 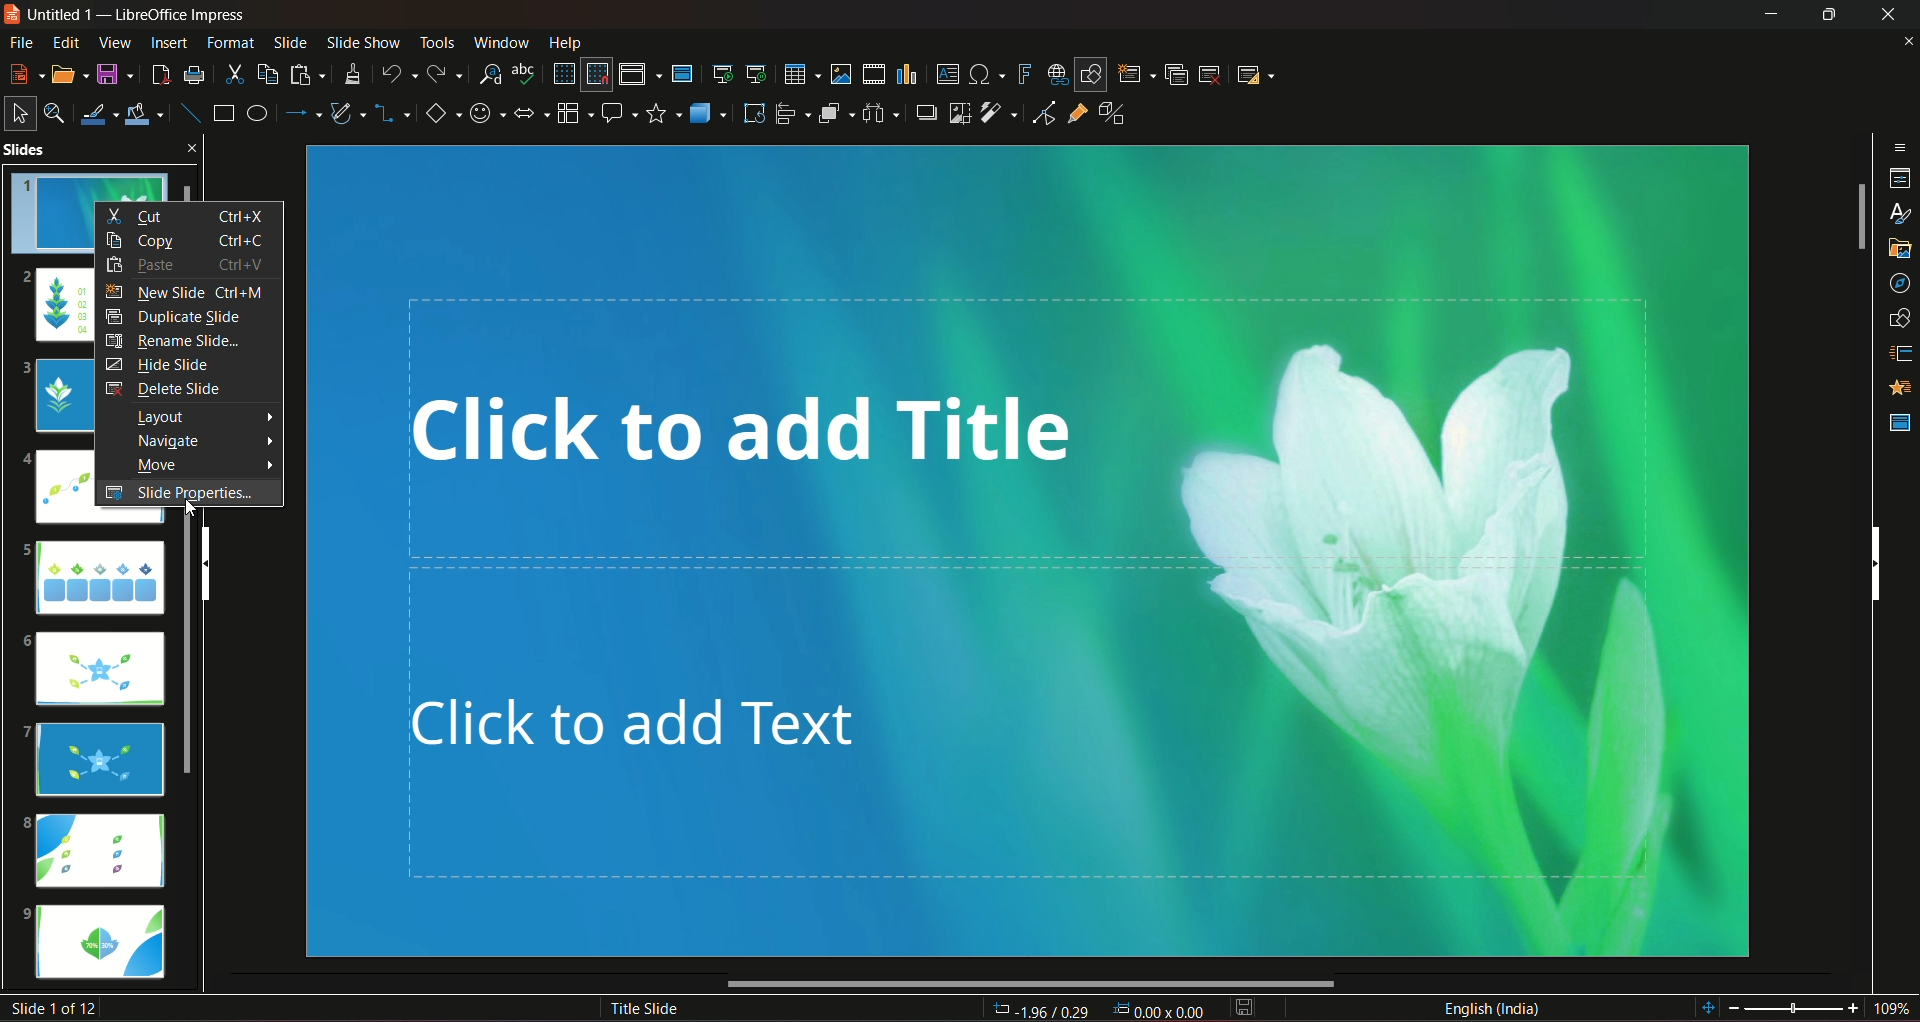 What do you see at coordinates (685, 73) in the screenshot?
I see `master slide` at bounding box center [685, 73].